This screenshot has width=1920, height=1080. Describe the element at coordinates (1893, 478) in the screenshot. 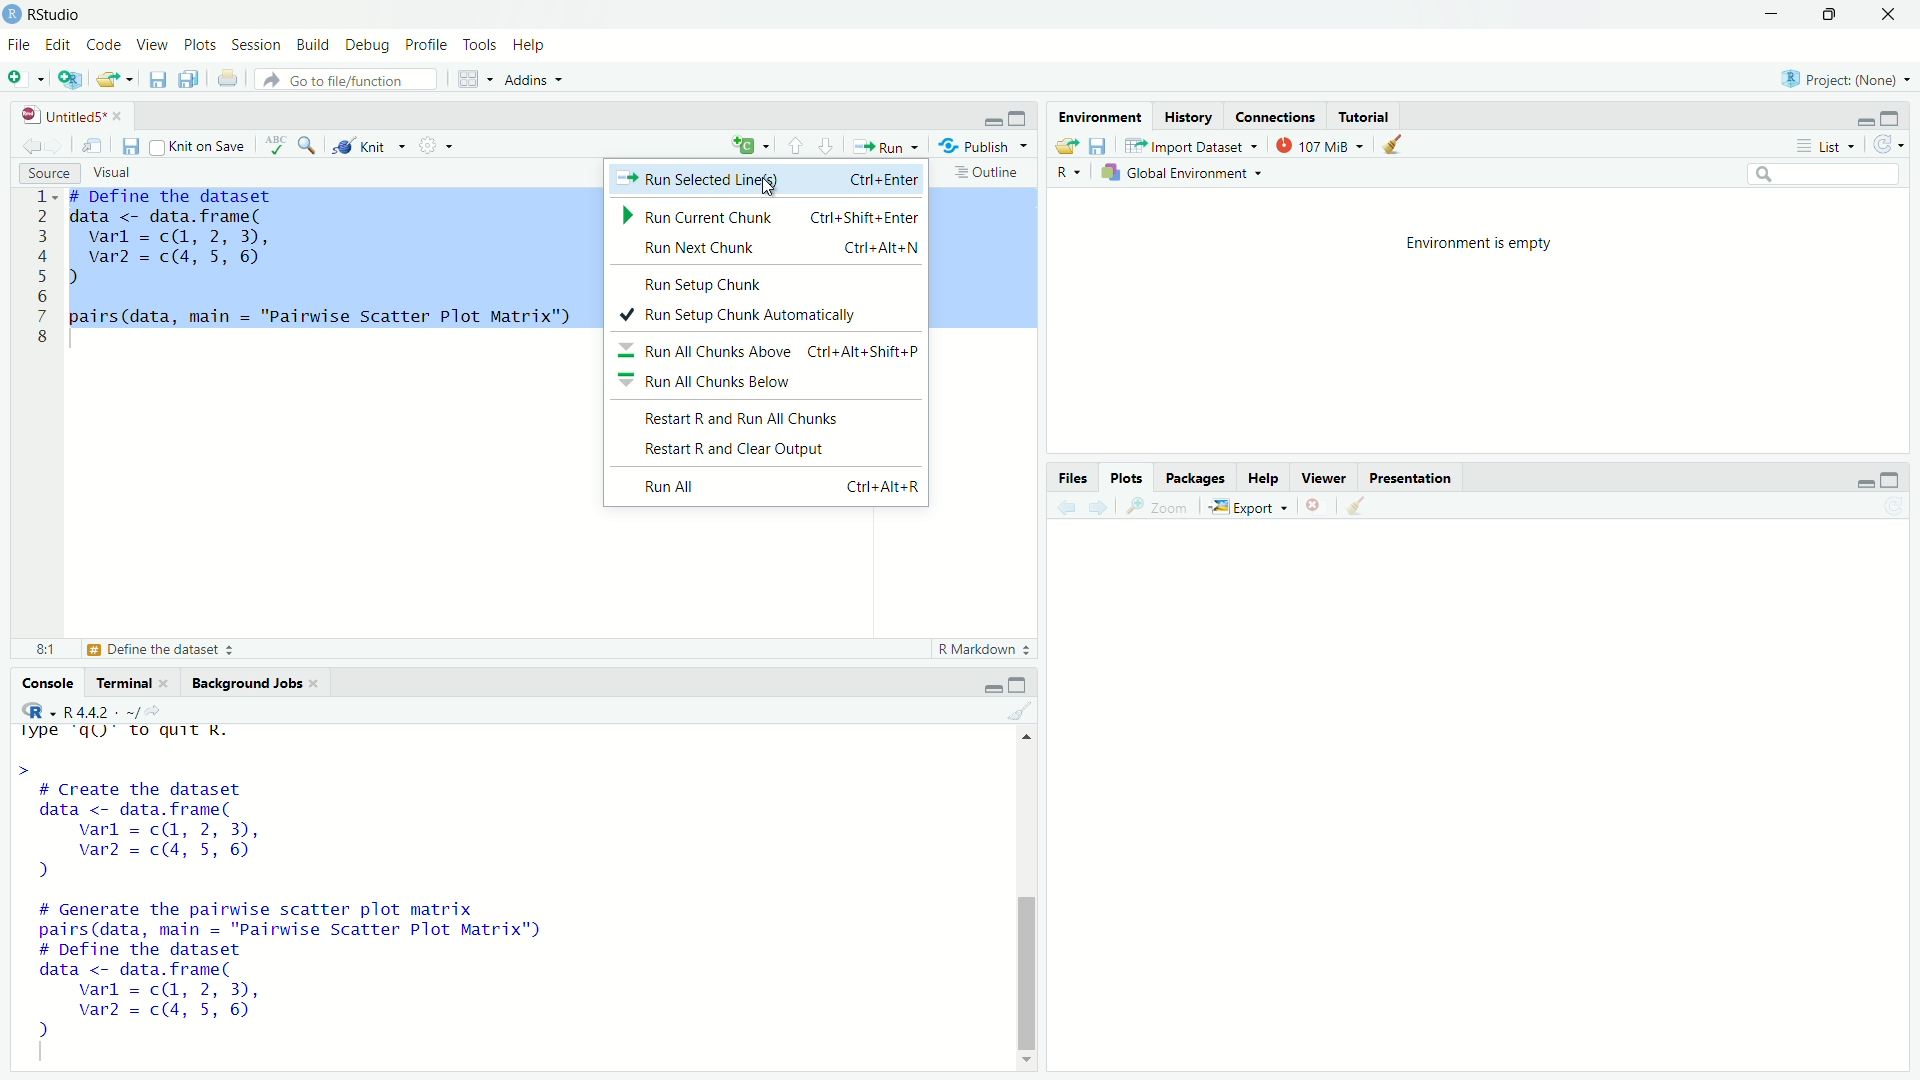

I see `Maximize` at that location.